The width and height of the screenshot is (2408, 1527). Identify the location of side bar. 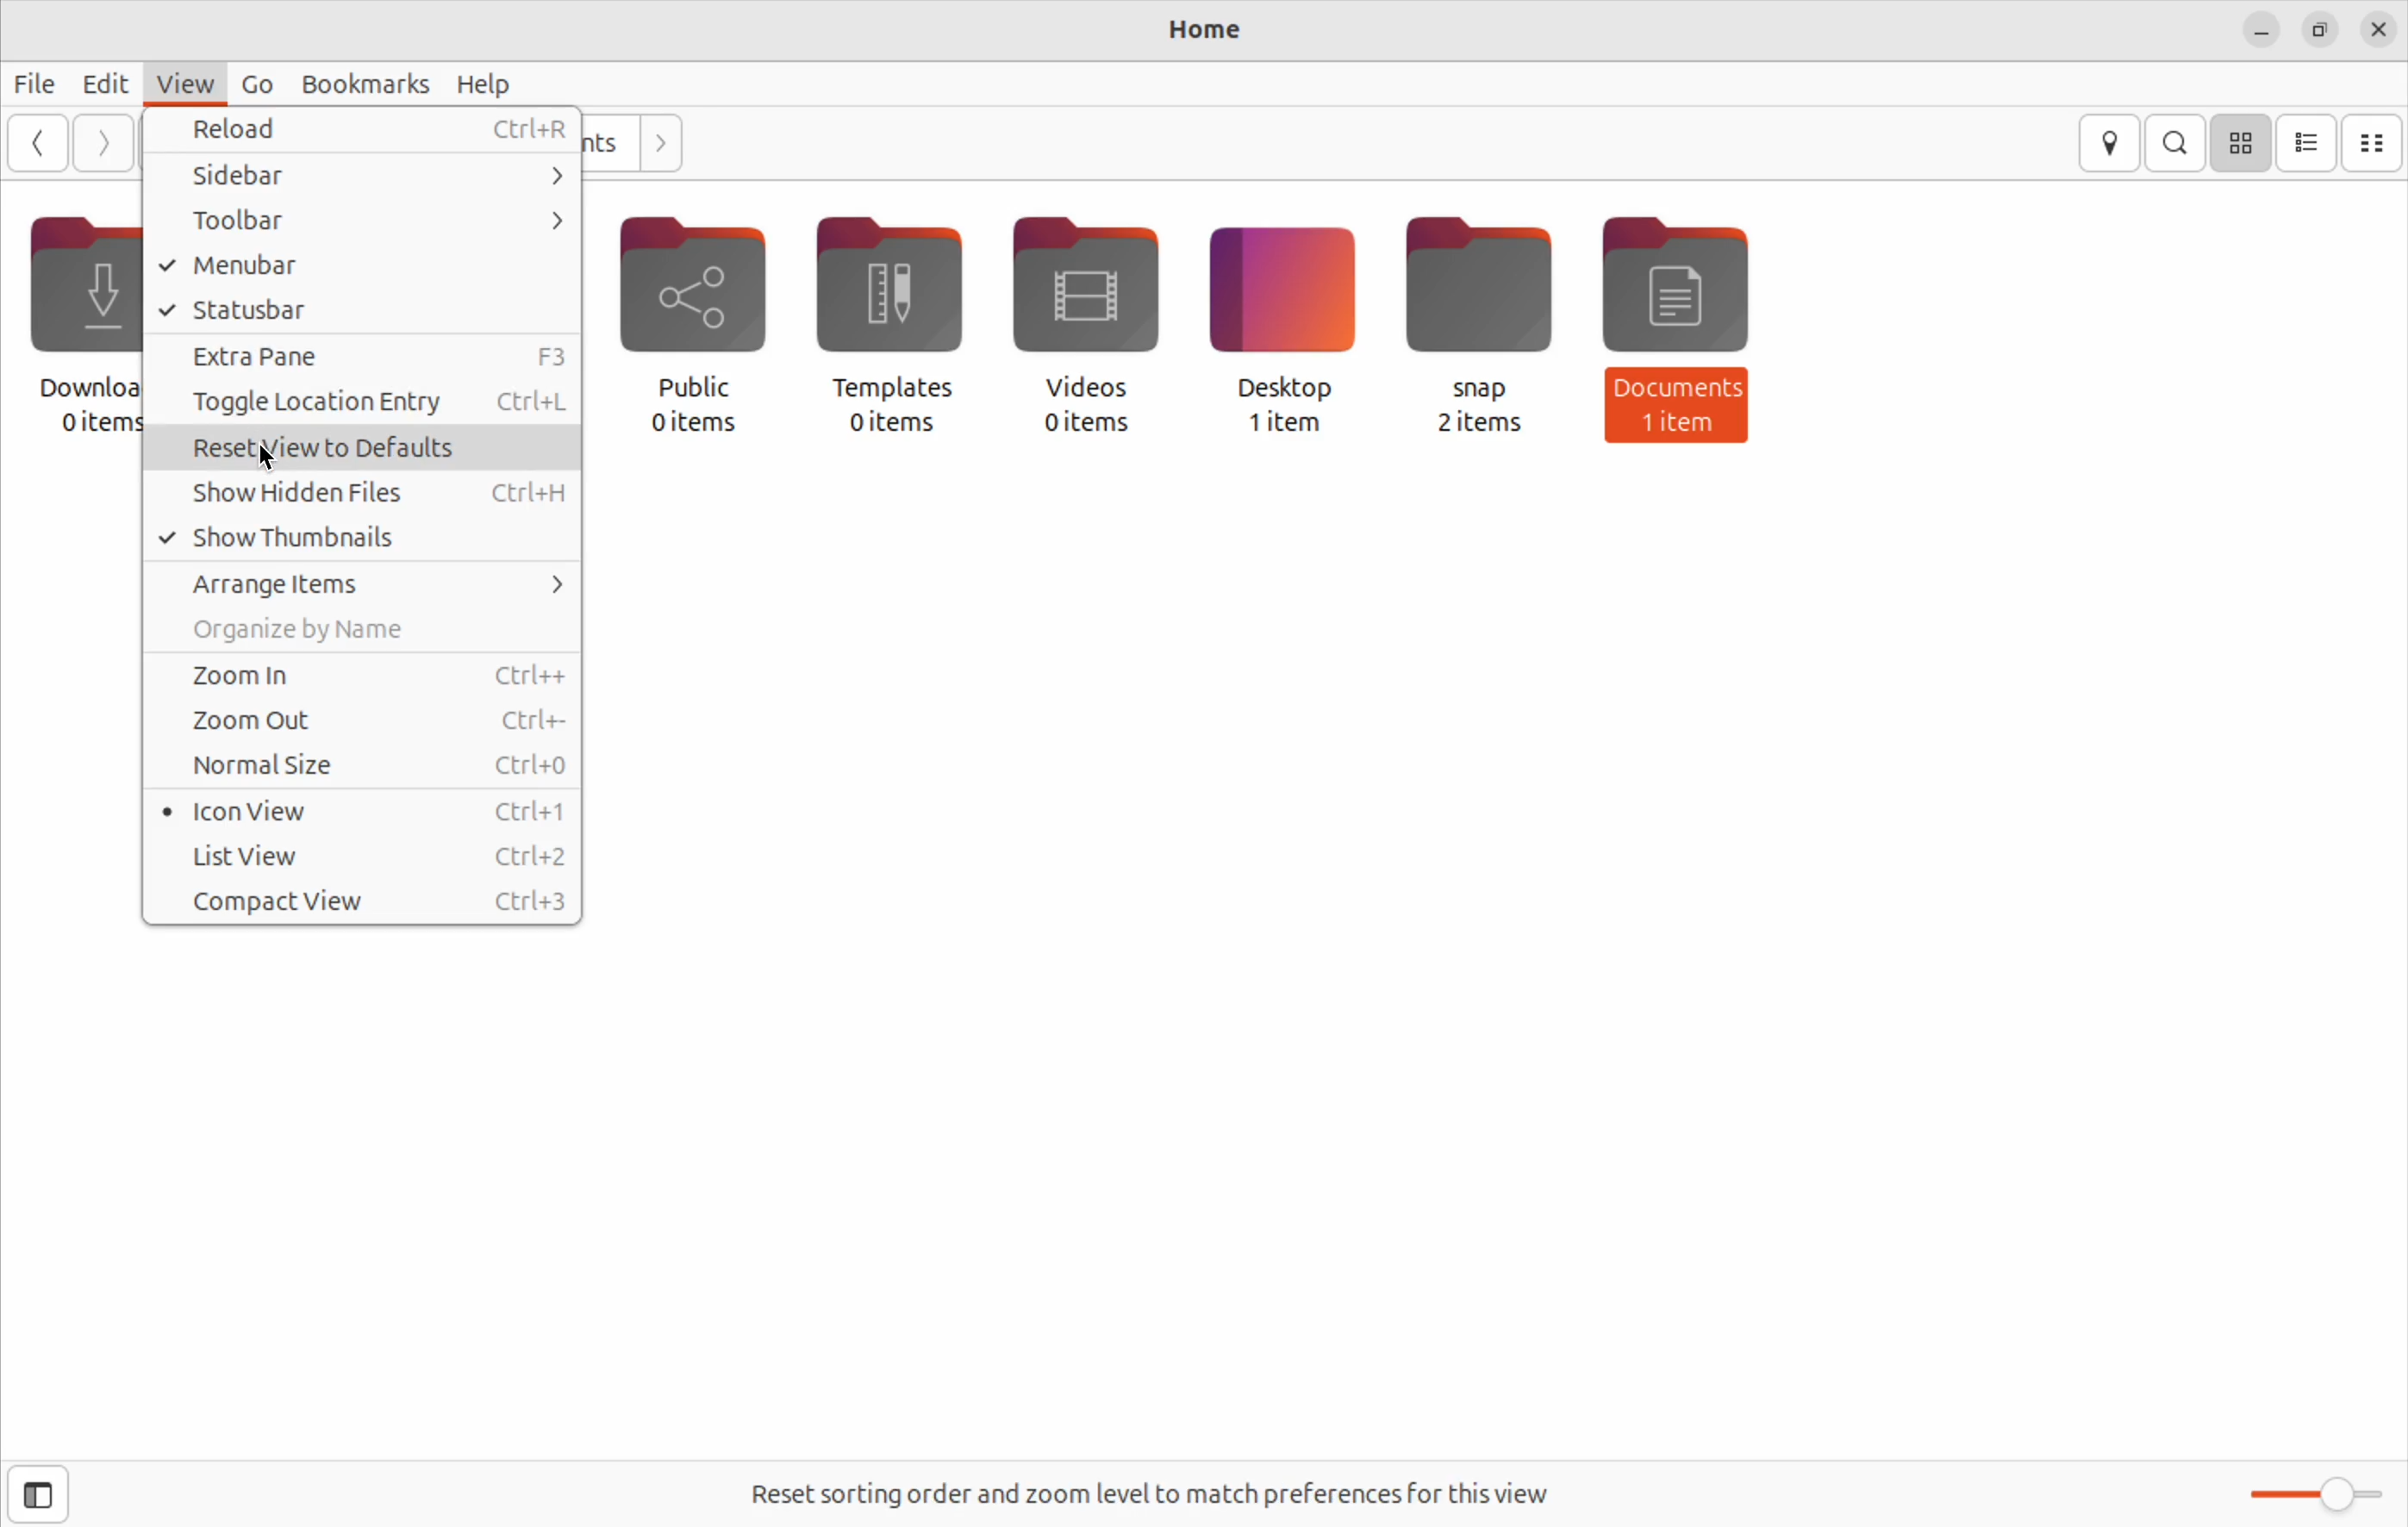
(60, 1495).